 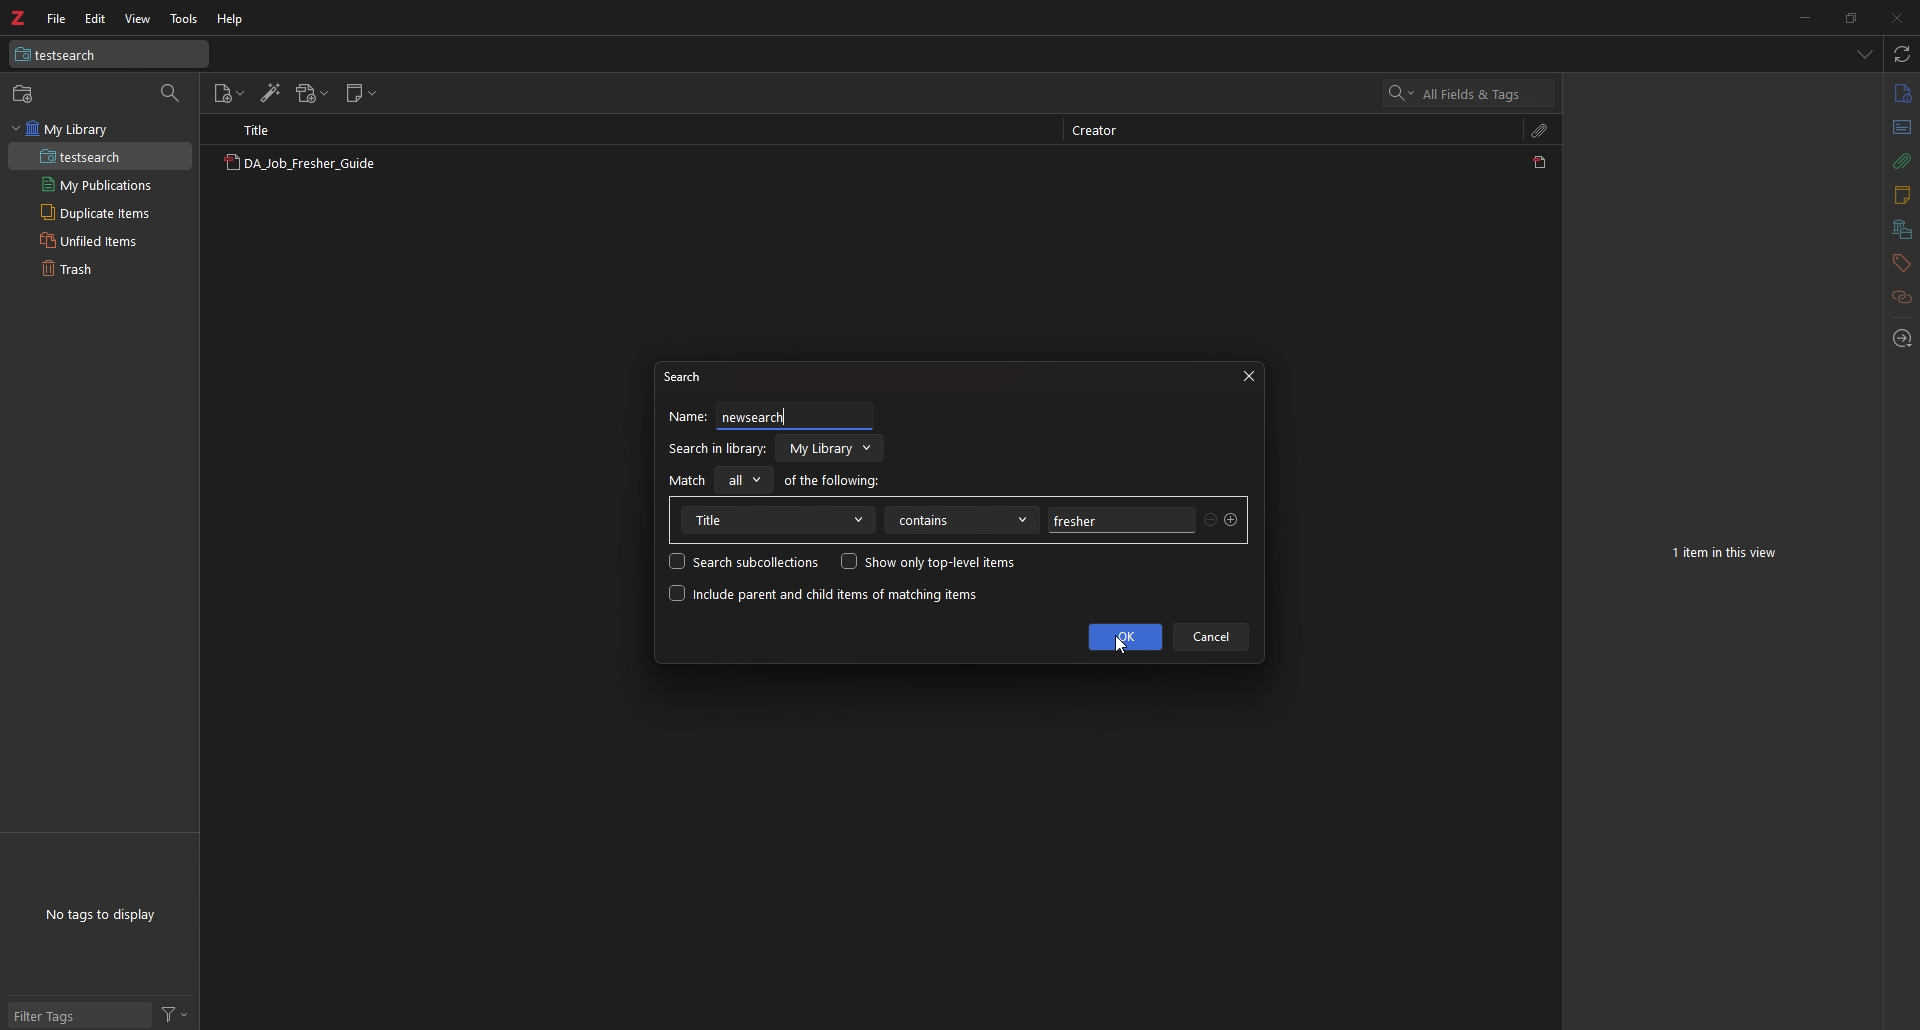 What do you see at coordinates (1903, 128) in the screenshot?
I see `abstract` at bounding box center [1903, 128].